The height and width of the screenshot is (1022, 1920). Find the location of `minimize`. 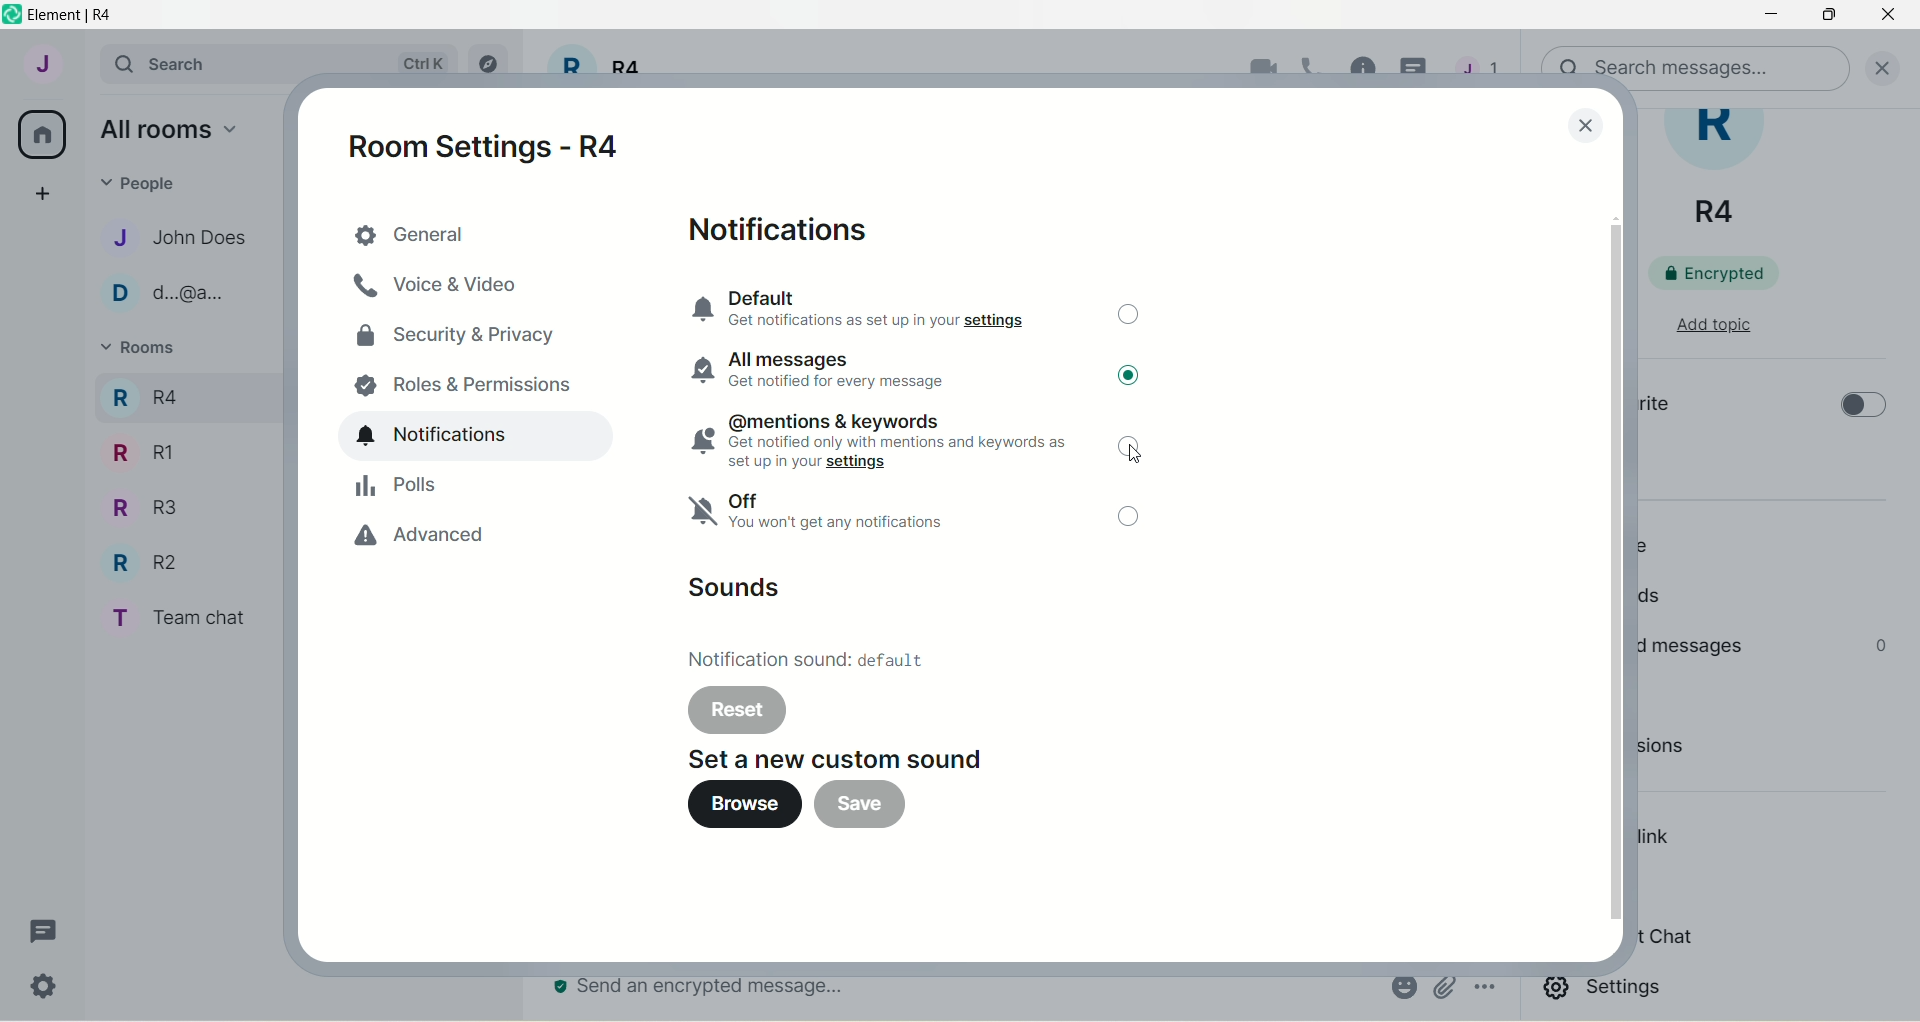

minimize is located at coordinates (1767, 17).